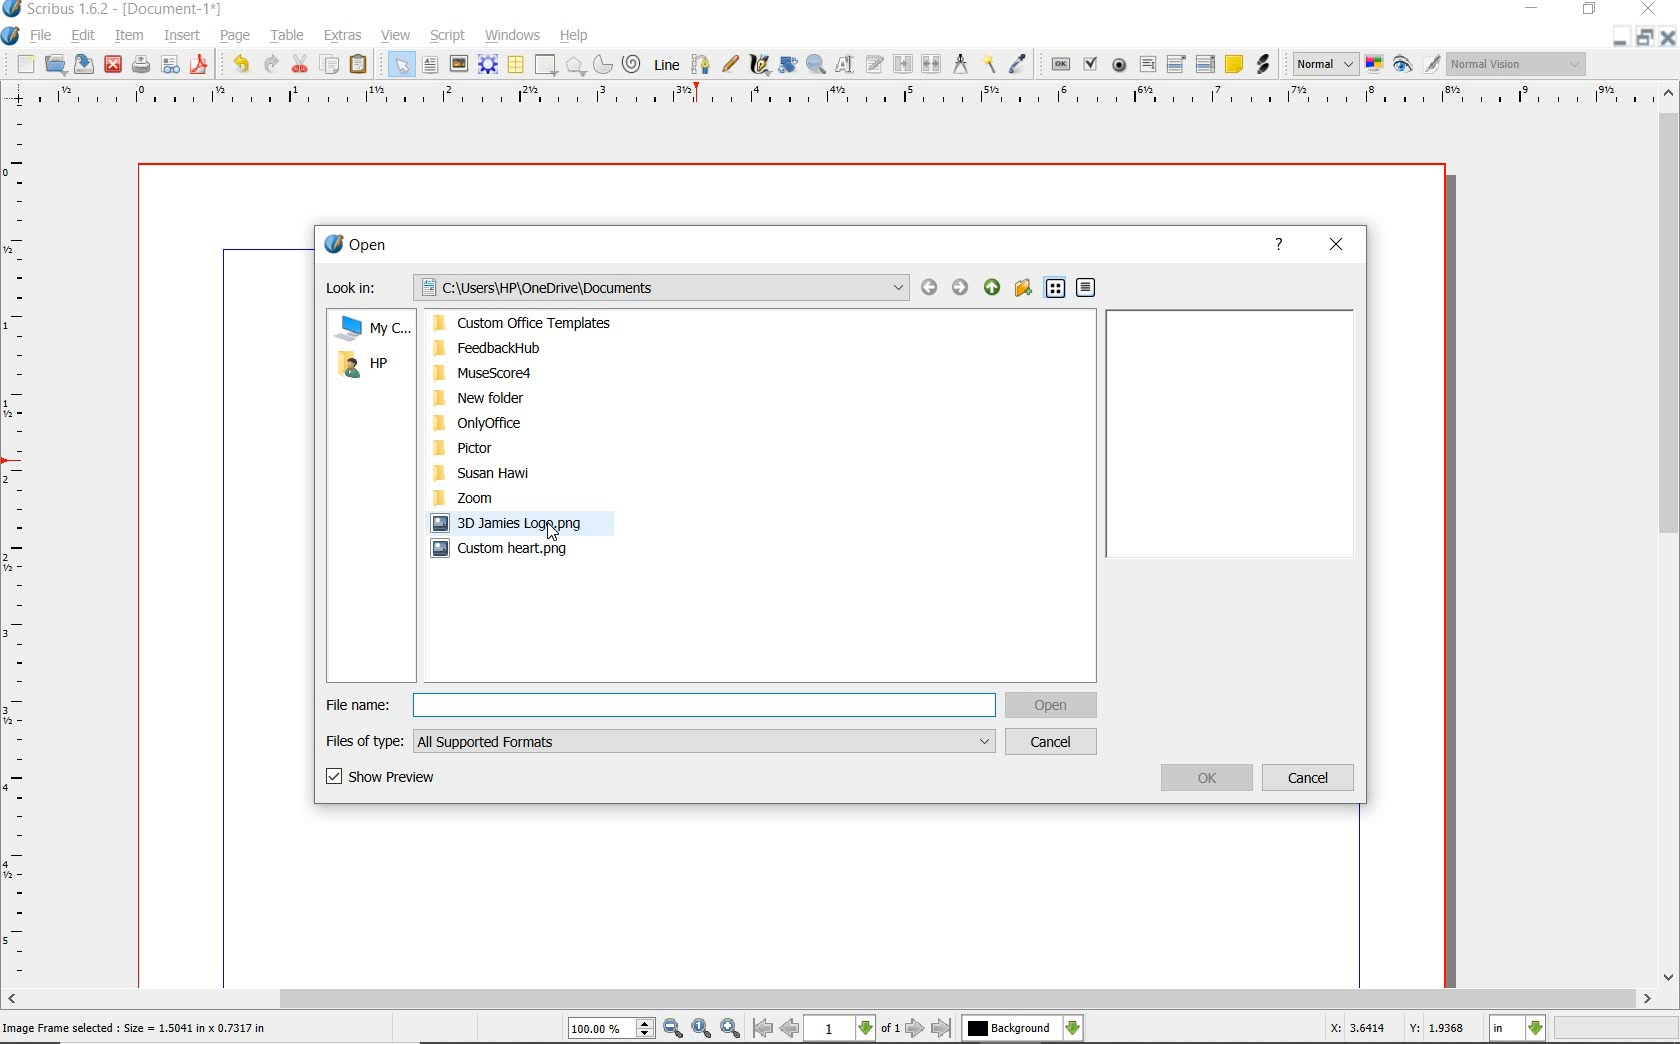 The height and width of the screenshot is (1044, 1680). What do you see at coordinates (1052, 707) in the screenshot?
I see `open` at bounding box center [1052, 707].